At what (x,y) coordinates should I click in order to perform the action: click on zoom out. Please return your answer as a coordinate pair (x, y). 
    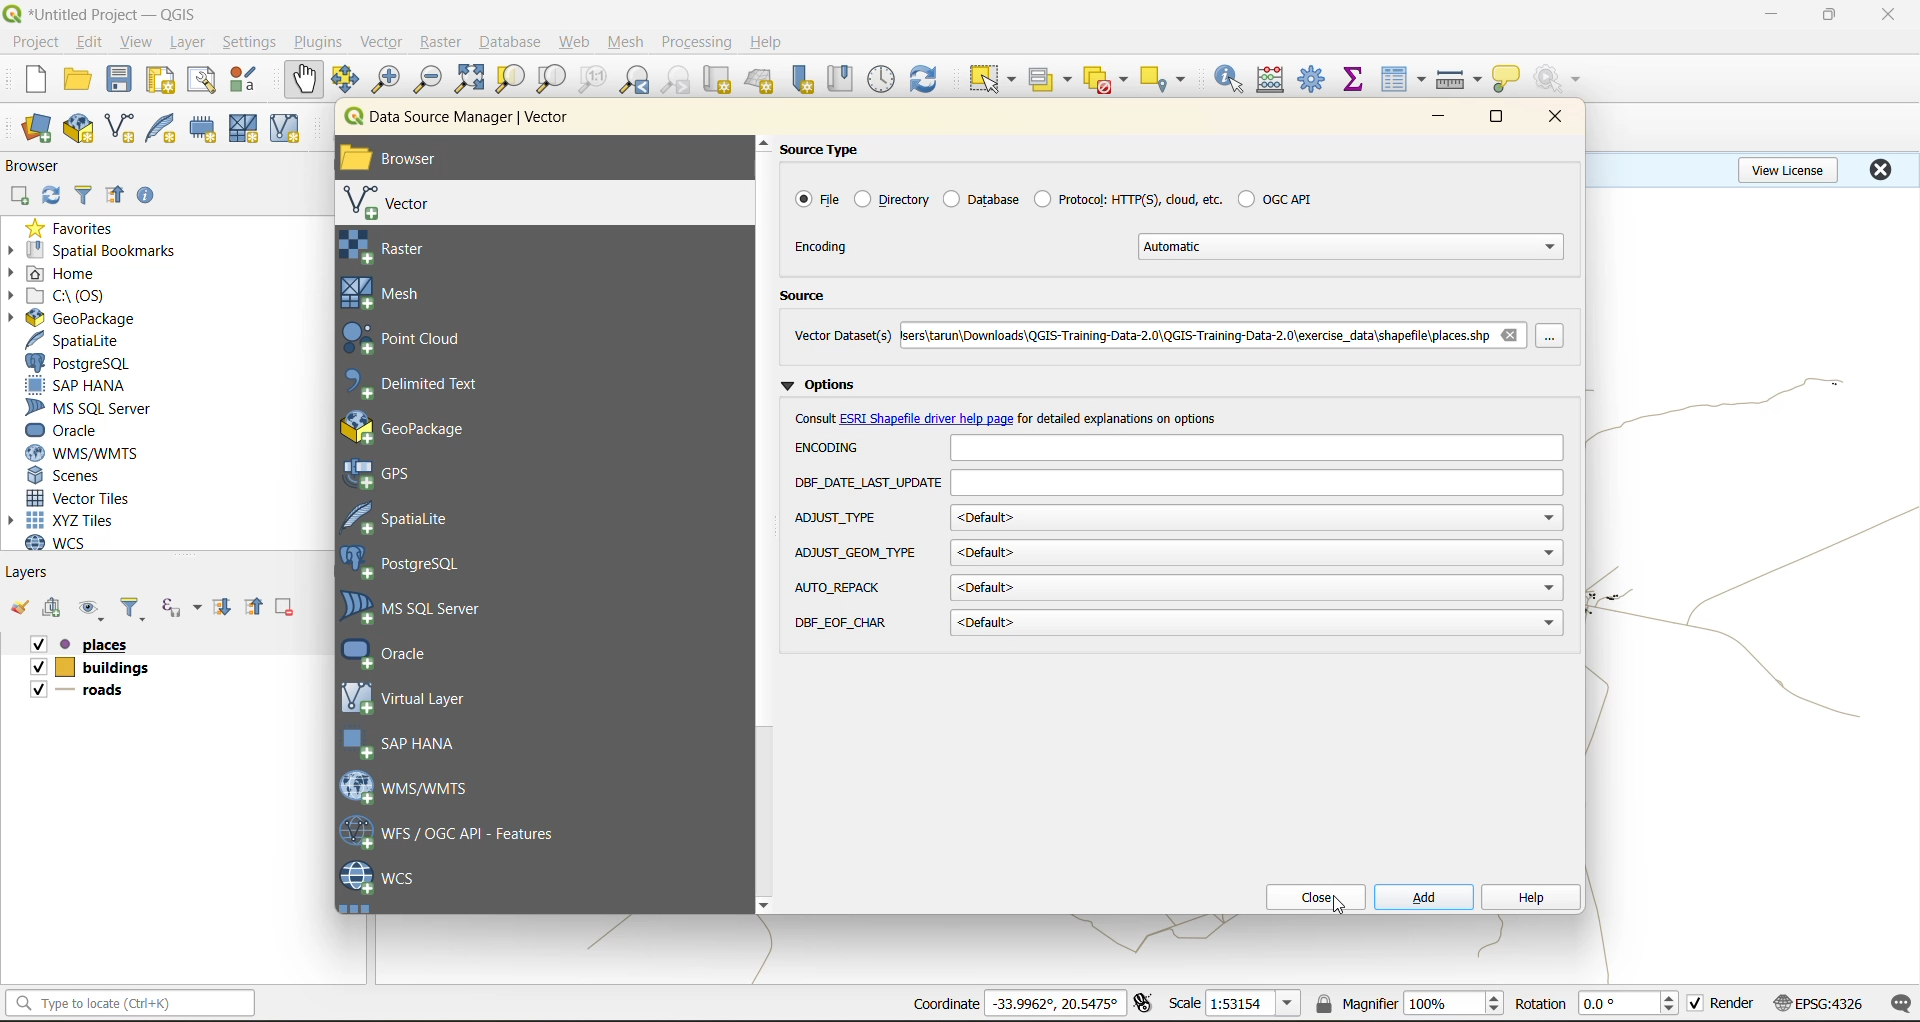
    Looking at the image, I should click on (429, 78).